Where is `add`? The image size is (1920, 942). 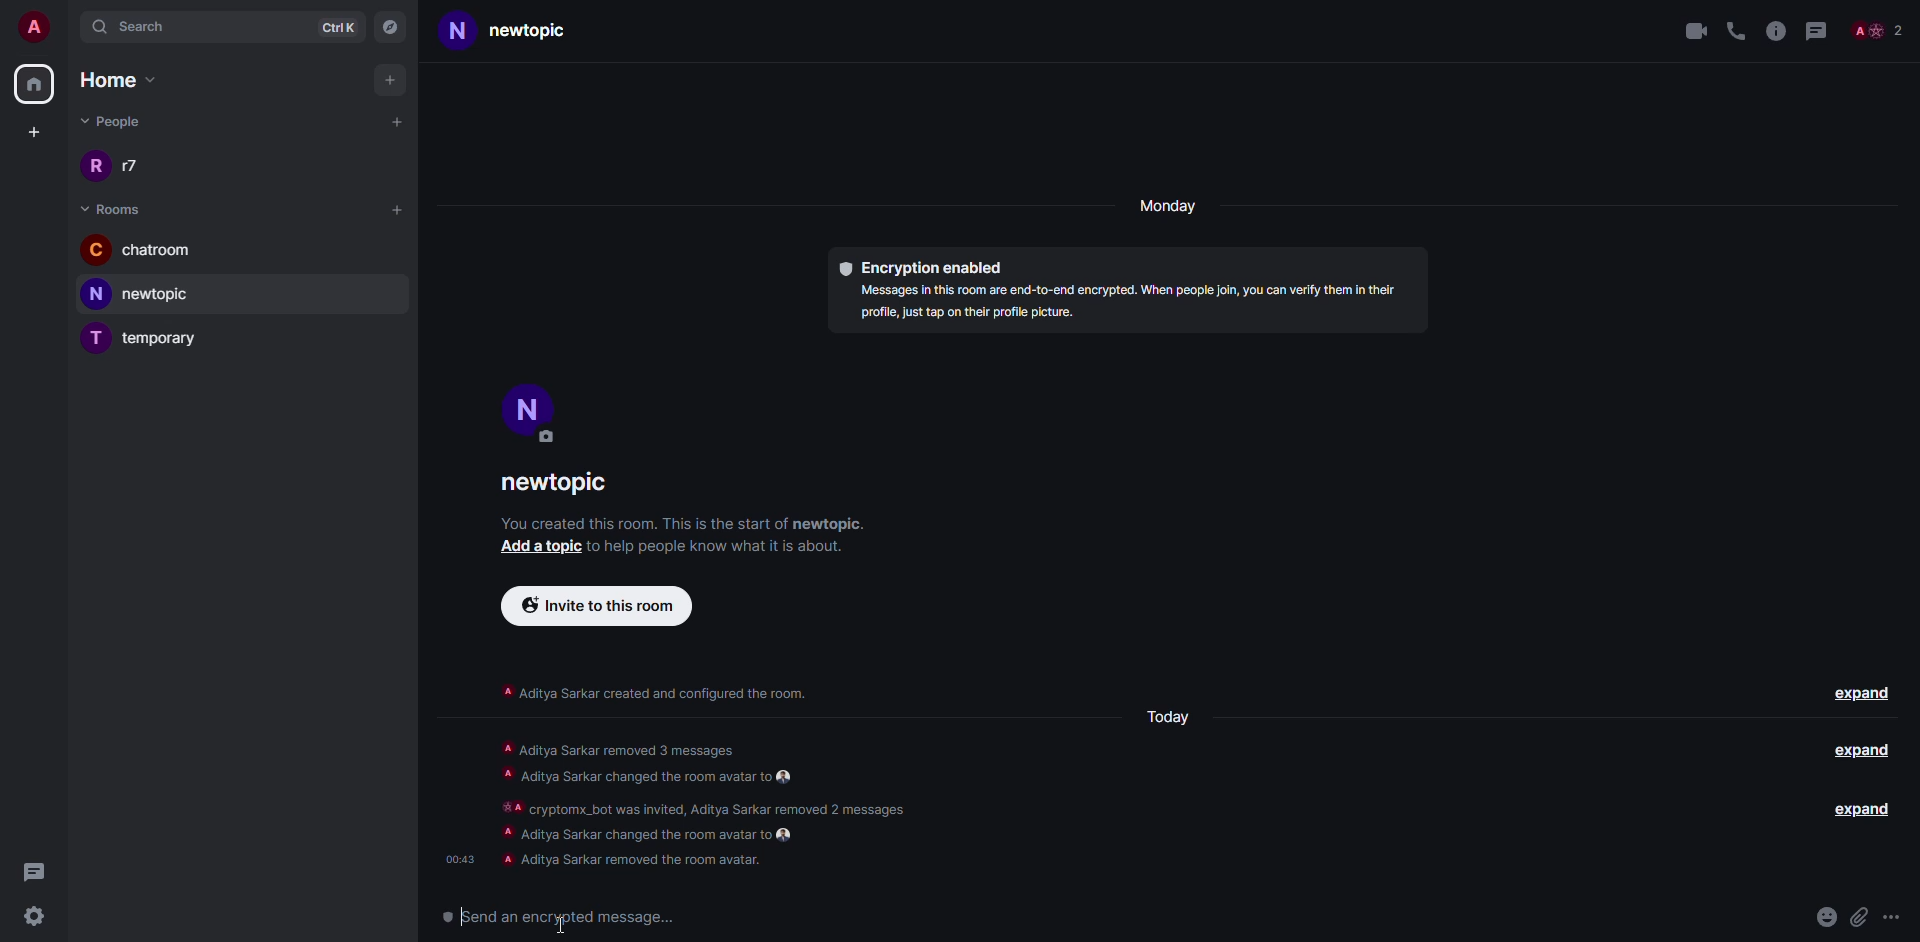
add is located at coordinates (397, 208).